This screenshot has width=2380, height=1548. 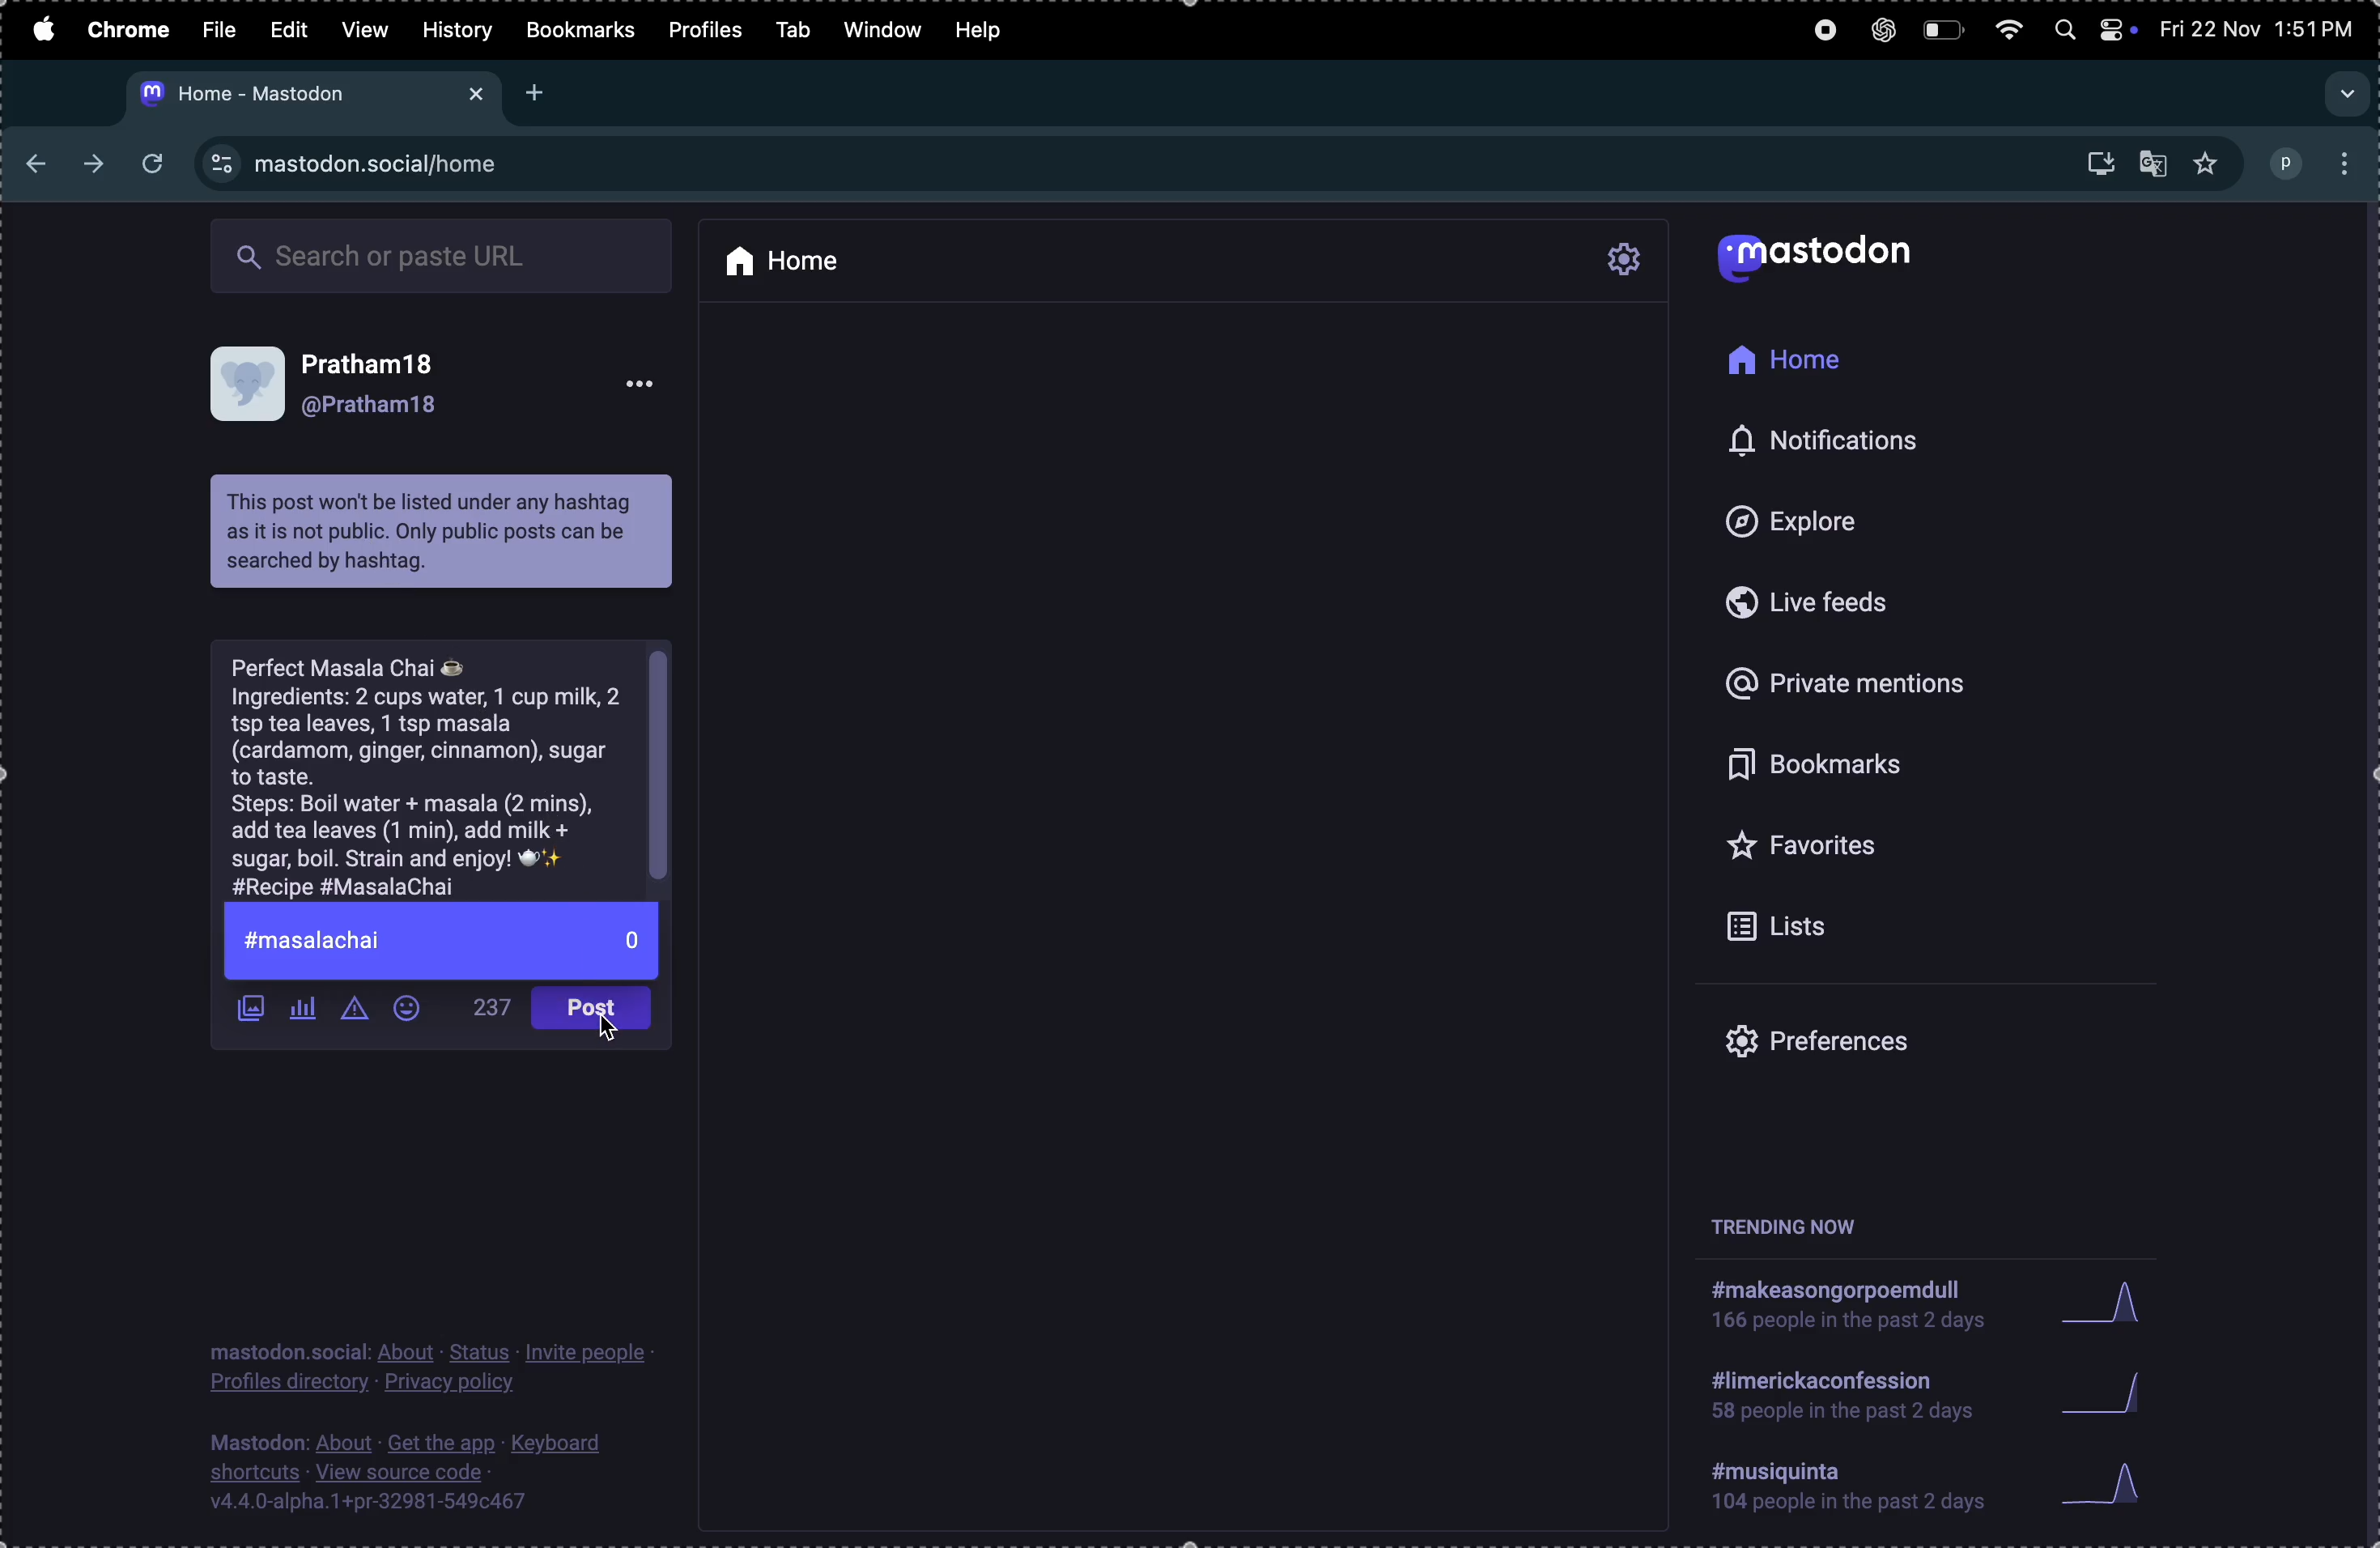 What do you see at coordinates (450, 775) in the screenshot?
I see `chai recipe` at bounding box center [450, 775].